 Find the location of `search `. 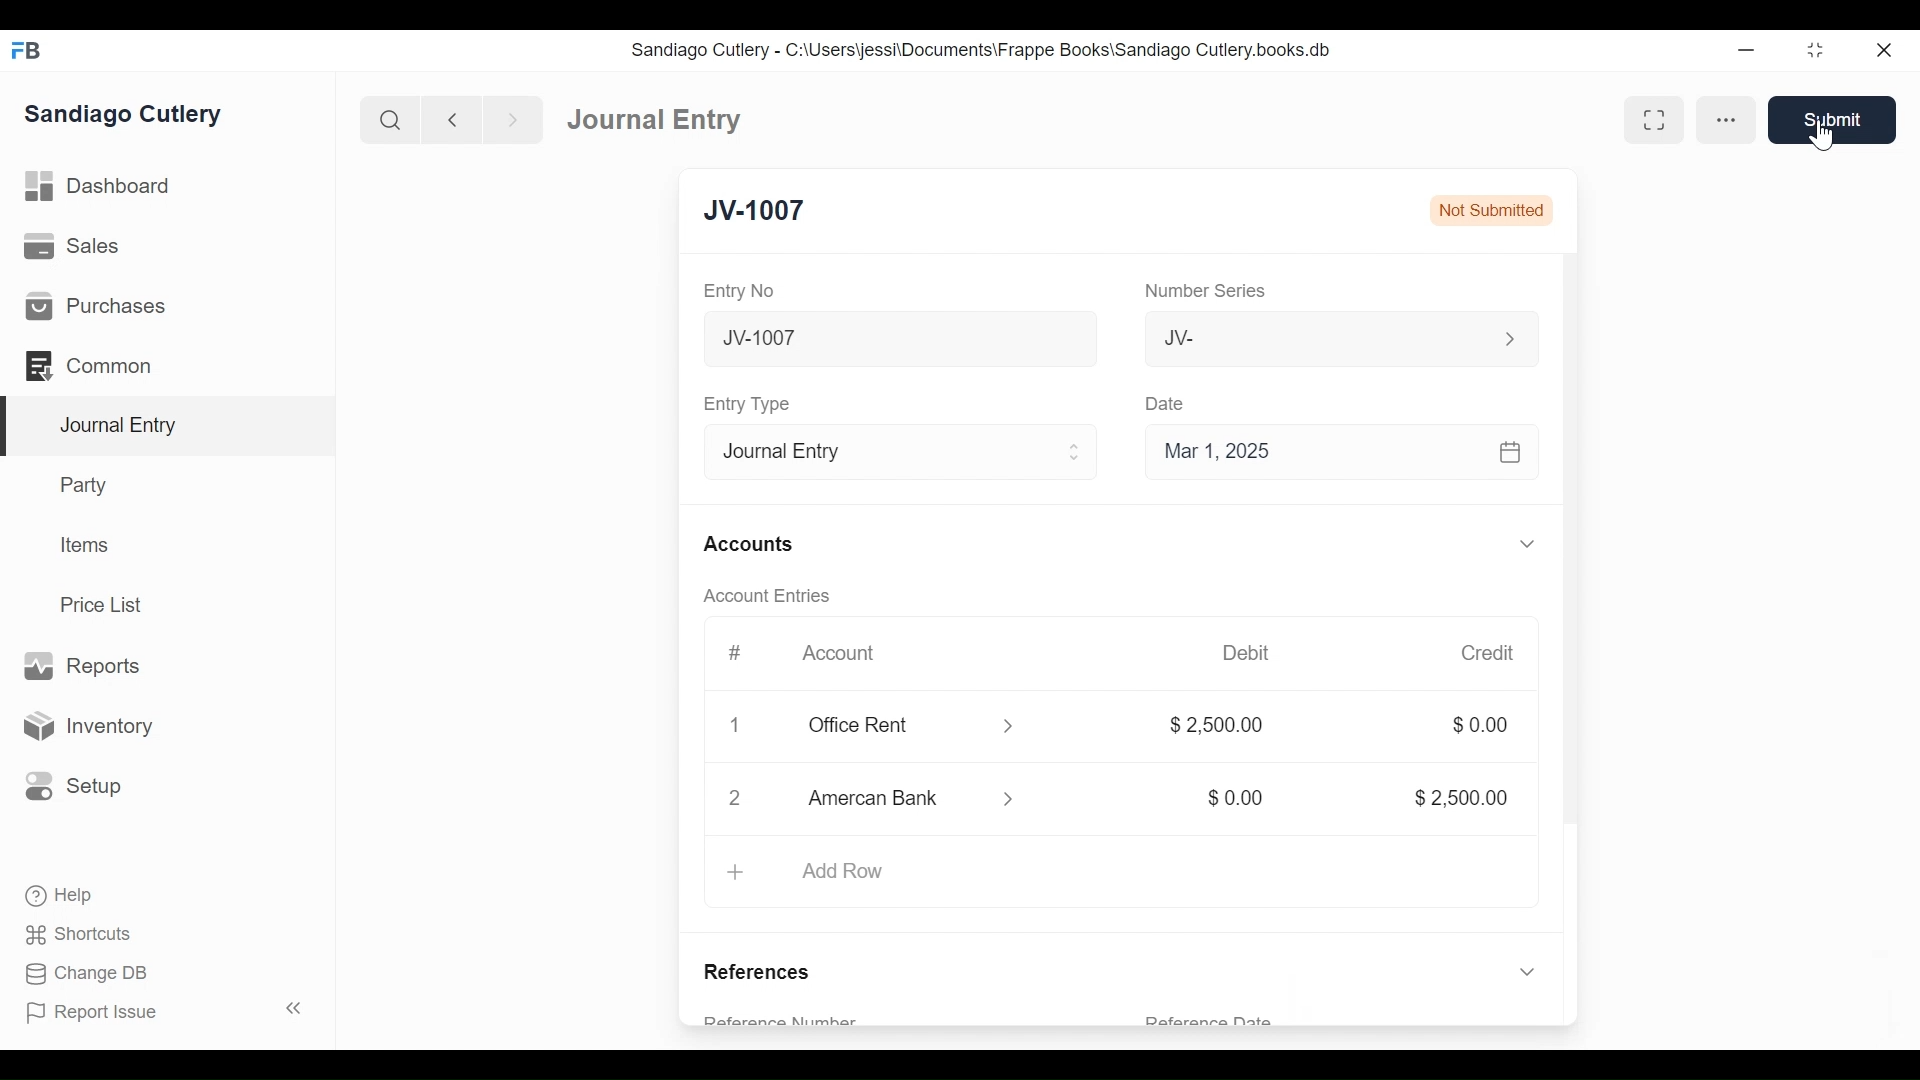

search  is located at coordinates (387, 116).